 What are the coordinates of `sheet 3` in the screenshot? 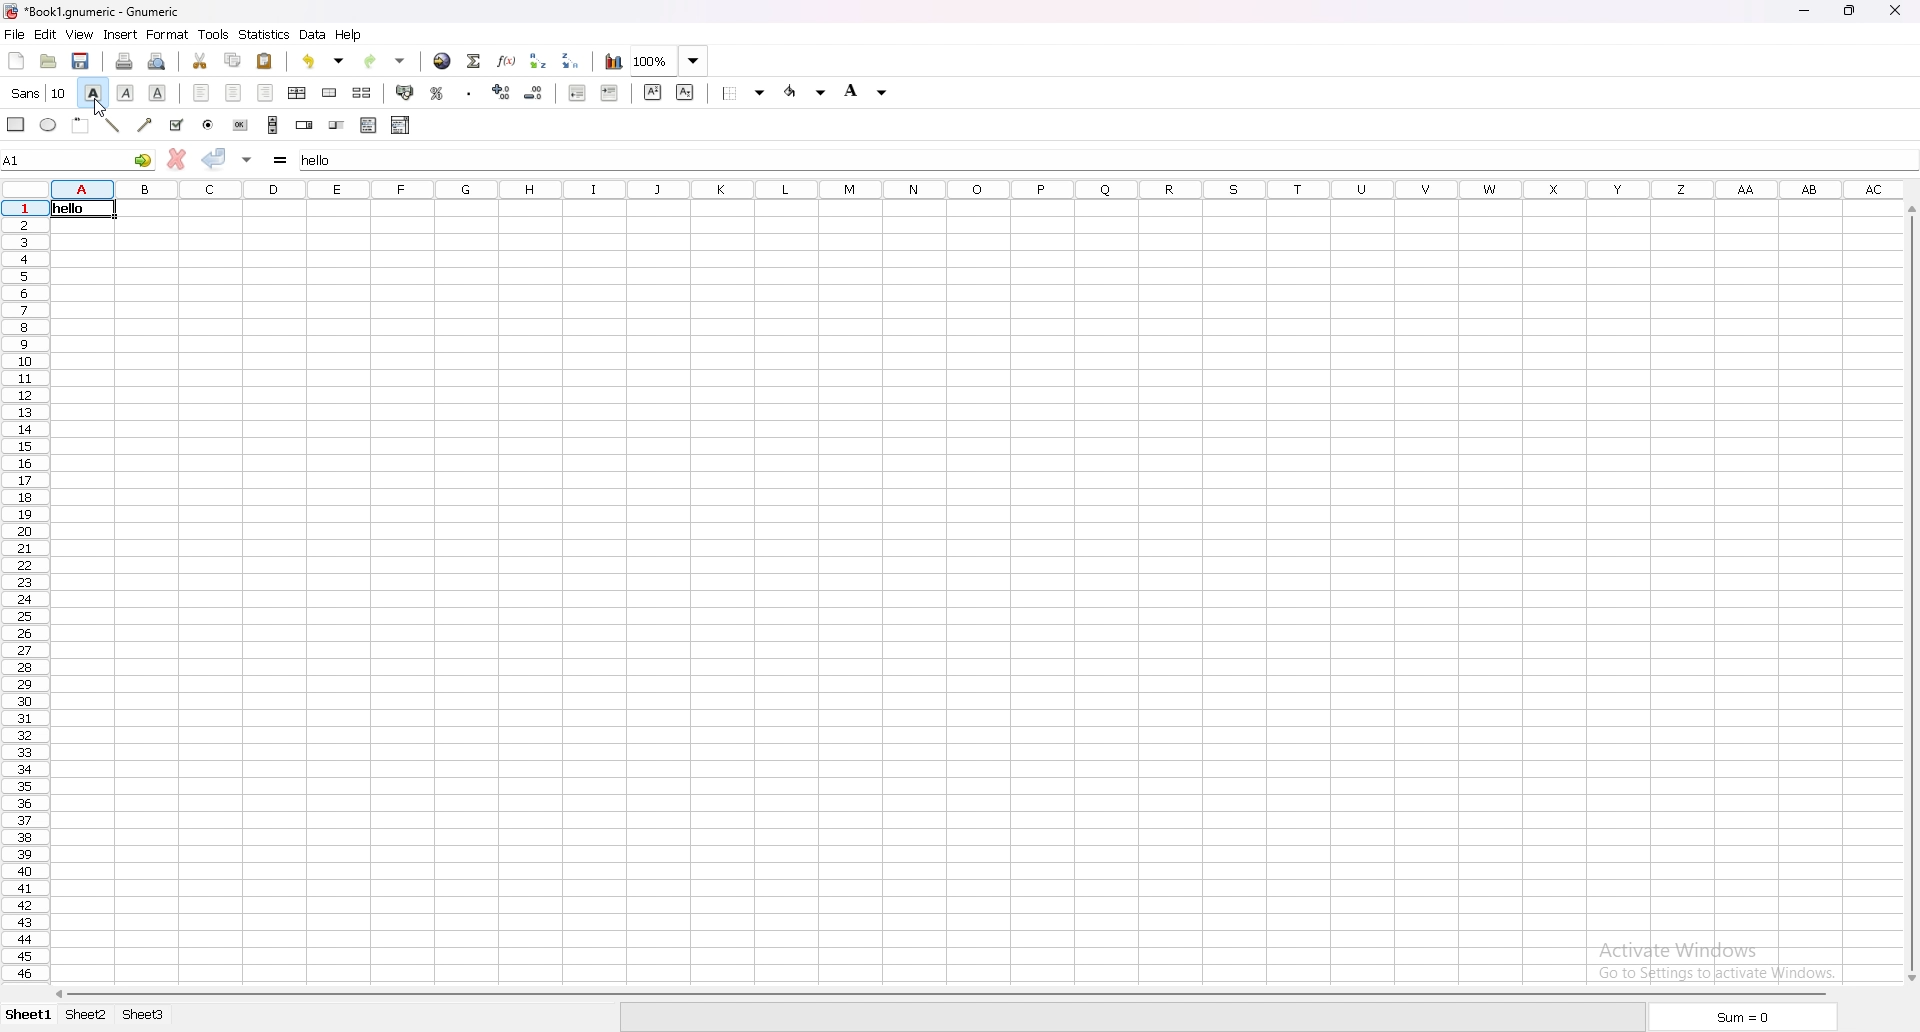 It's located at (149, 1016).